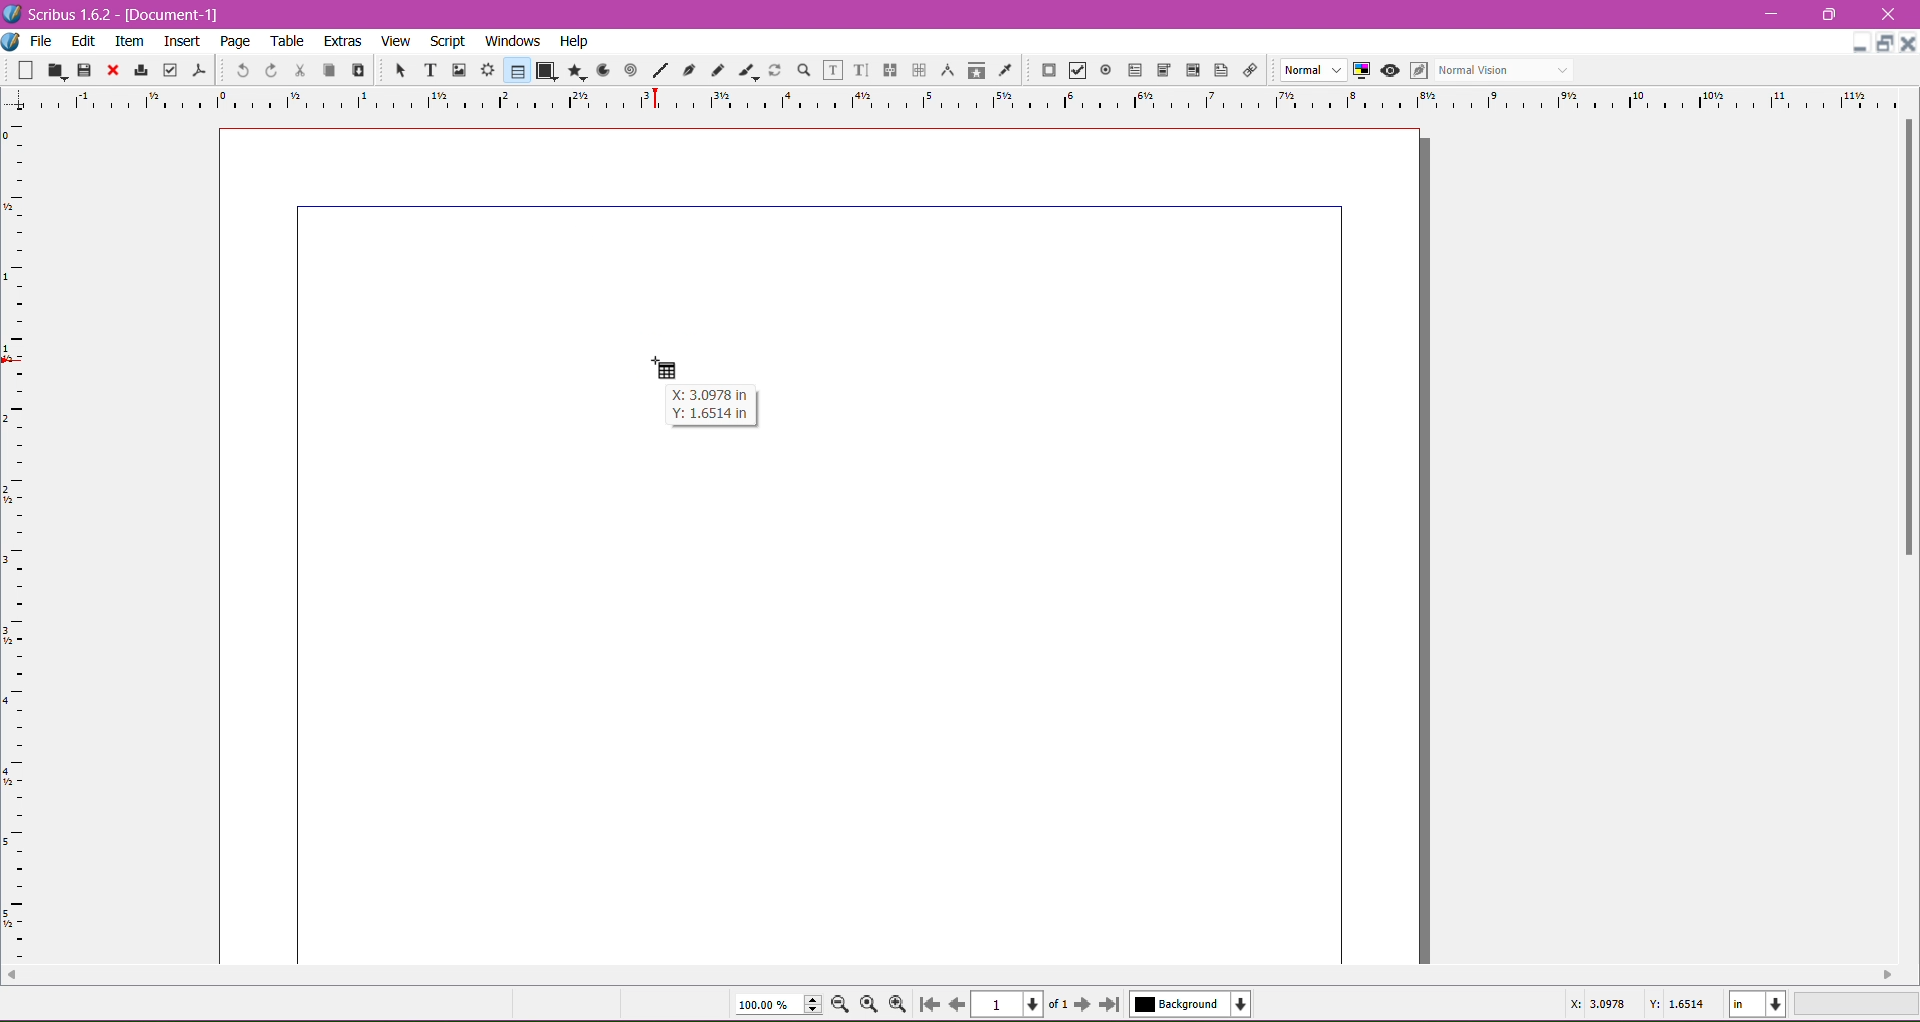 The width and height of the screenshot is (1920, 1022). I want to click on Image Frame, so click(456, 69).